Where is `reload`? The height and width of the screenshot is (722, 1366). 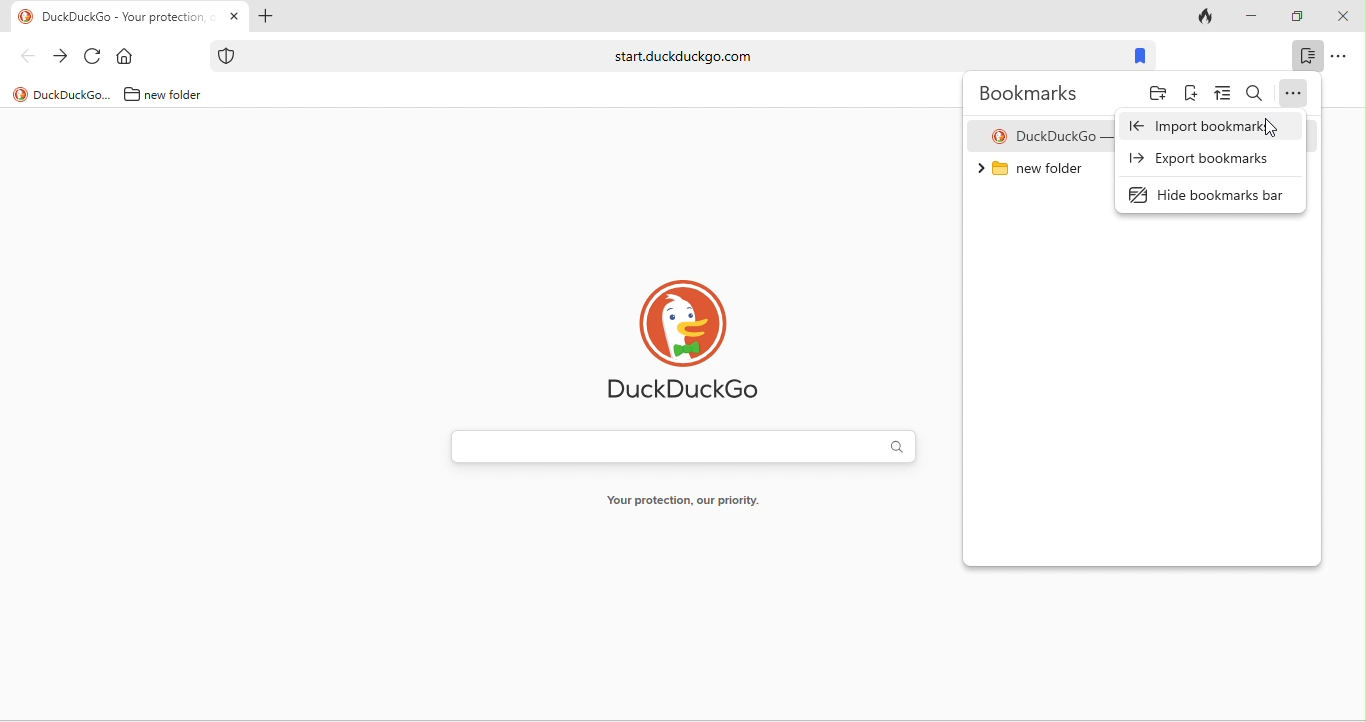
reload is located at coordinates (93, 57).